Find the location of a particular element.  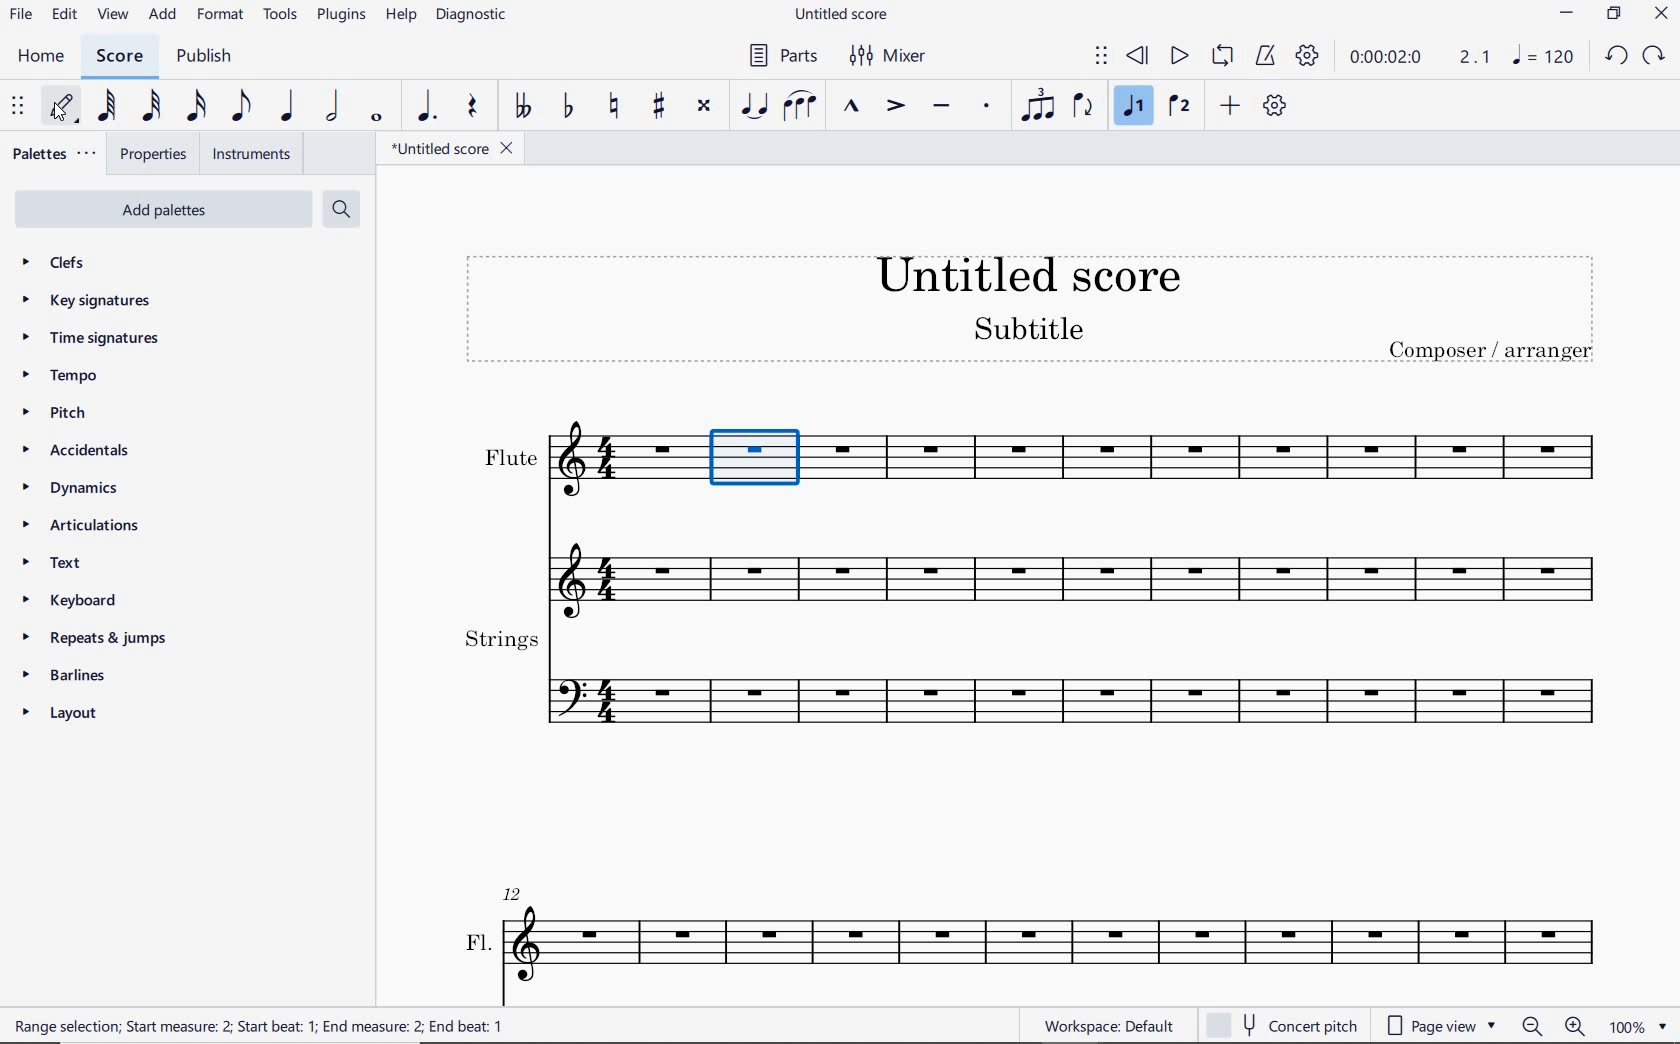

32ND NOTE is located at coordinates (150, 107).